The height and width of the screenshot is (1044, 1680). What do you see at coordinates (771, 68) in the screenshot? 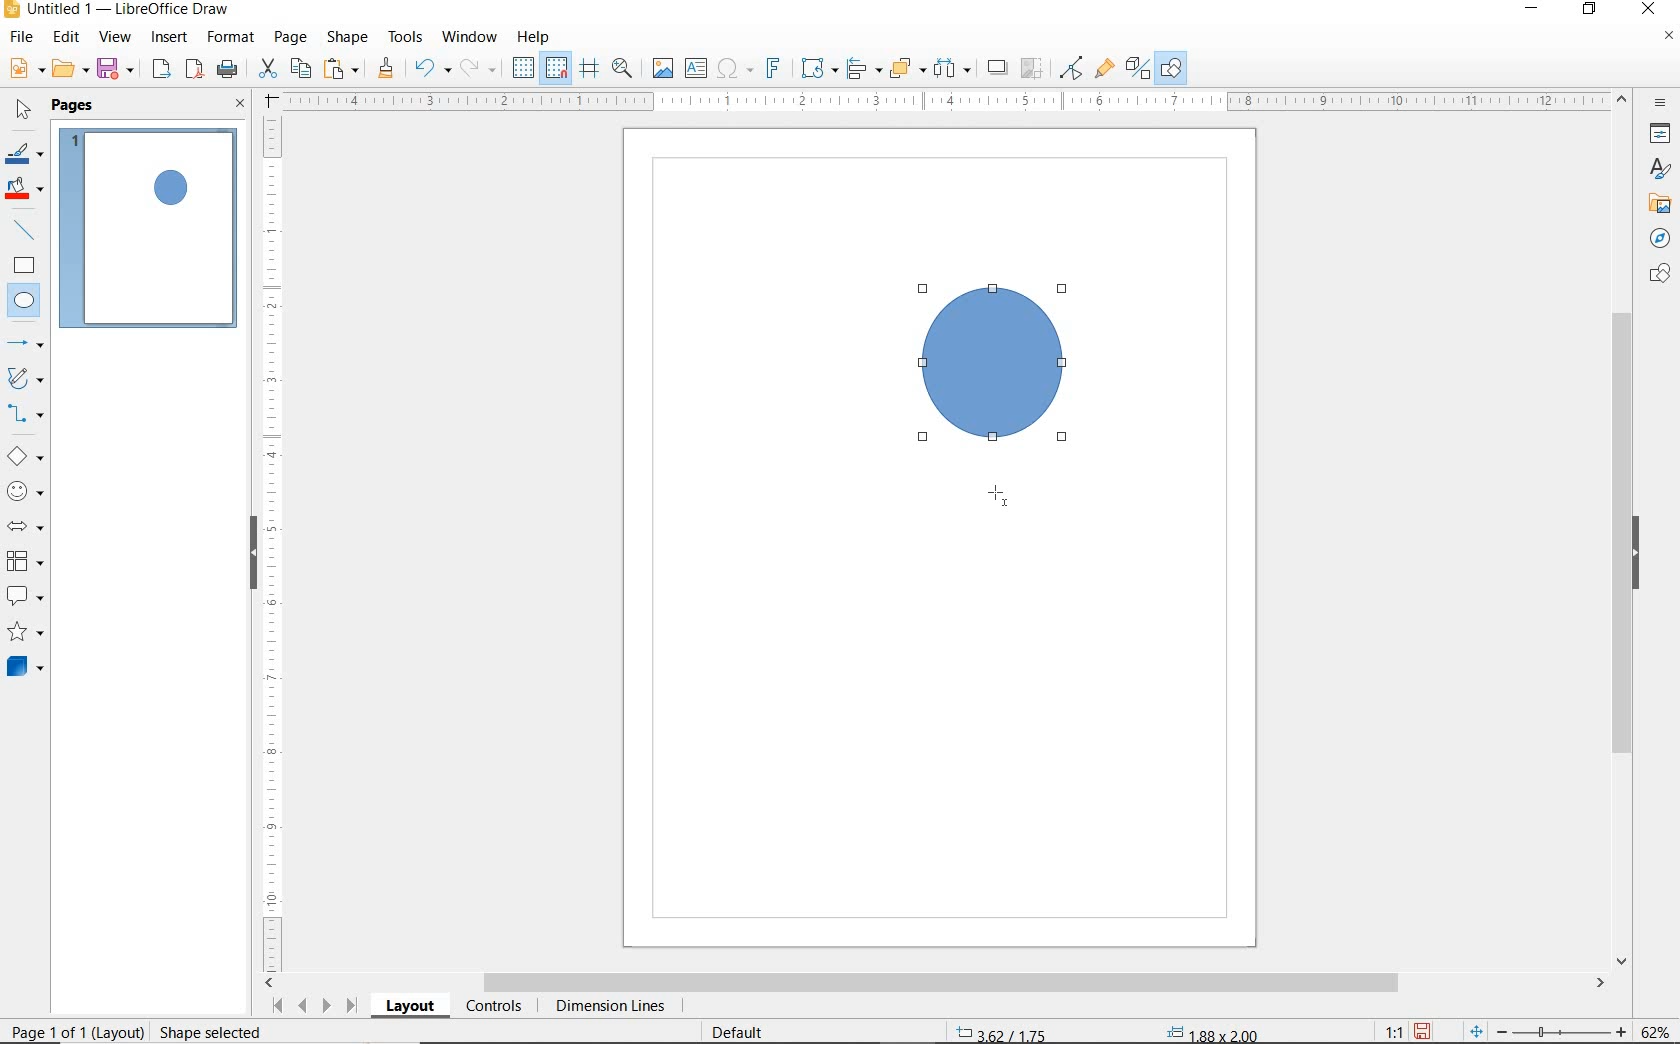
I see `INSERT FONTWORK TEXT` at bounding box center [771, 68].